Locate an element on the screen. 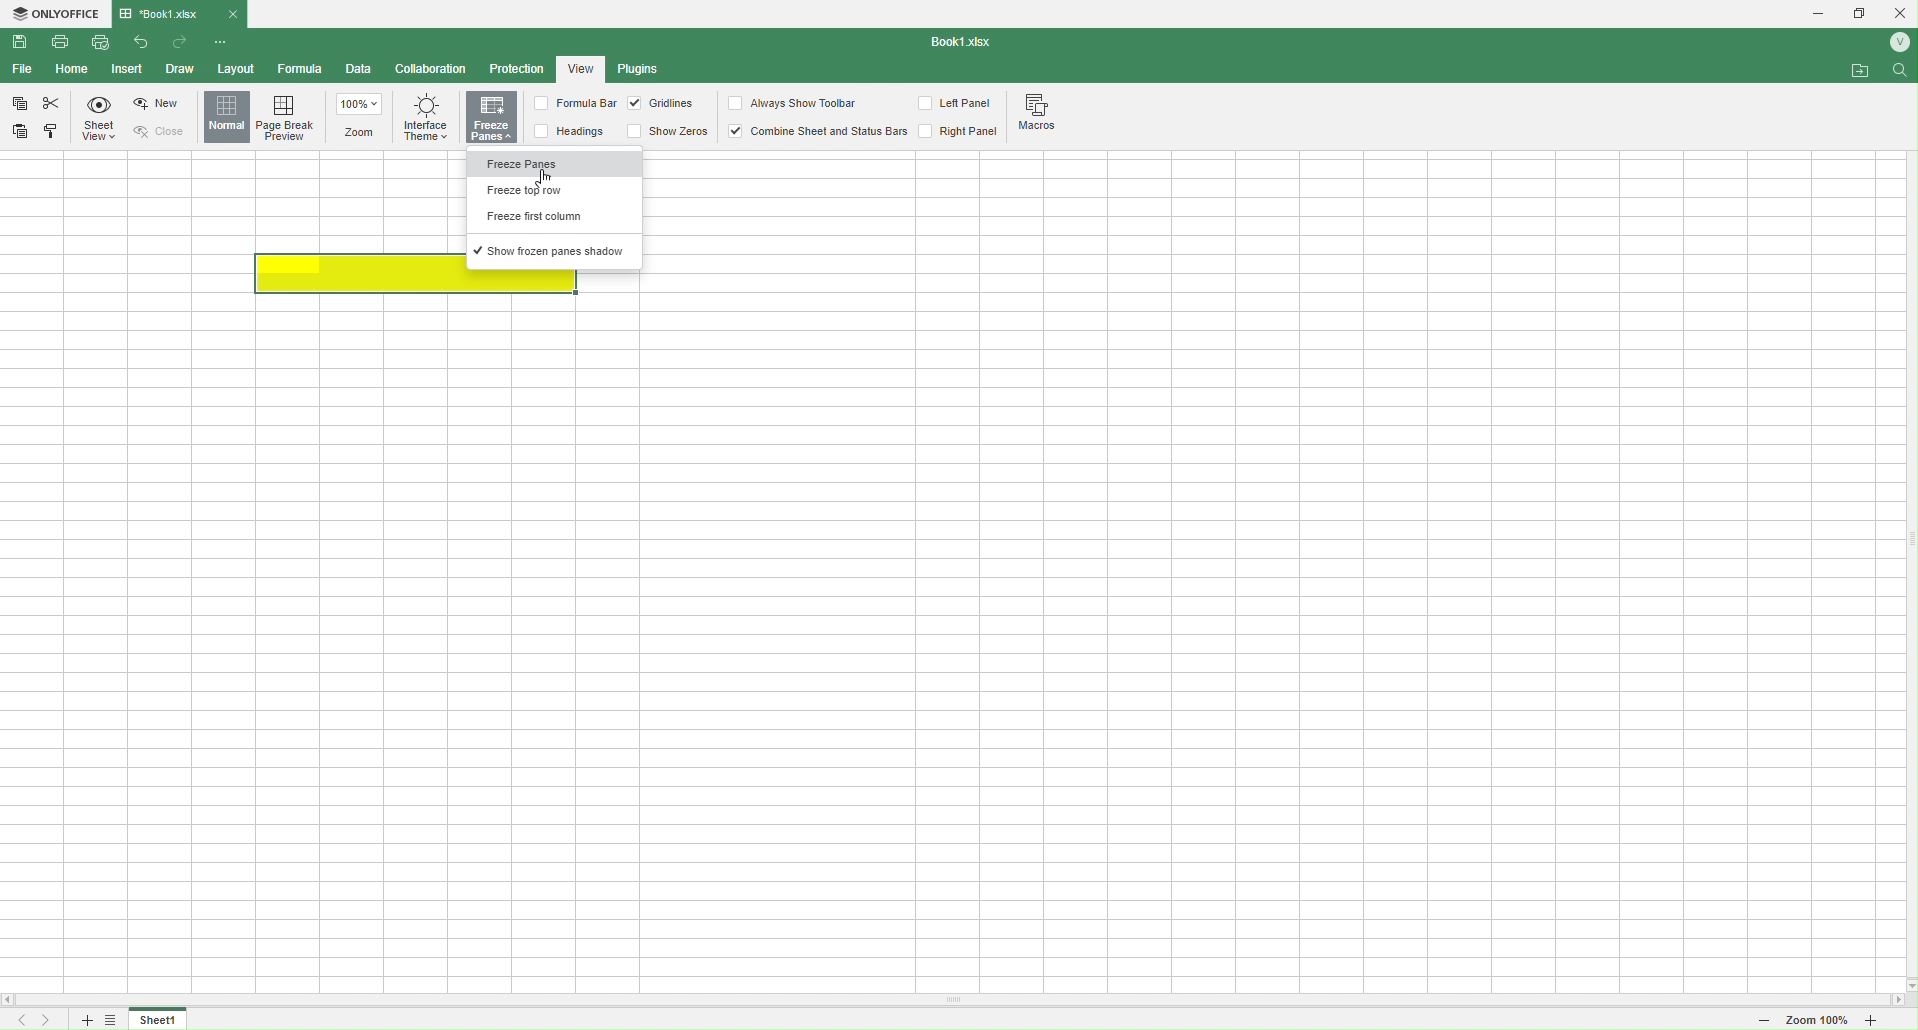 This screenshot has height=1030, width=1918. New is located at coordinates (159, 104).